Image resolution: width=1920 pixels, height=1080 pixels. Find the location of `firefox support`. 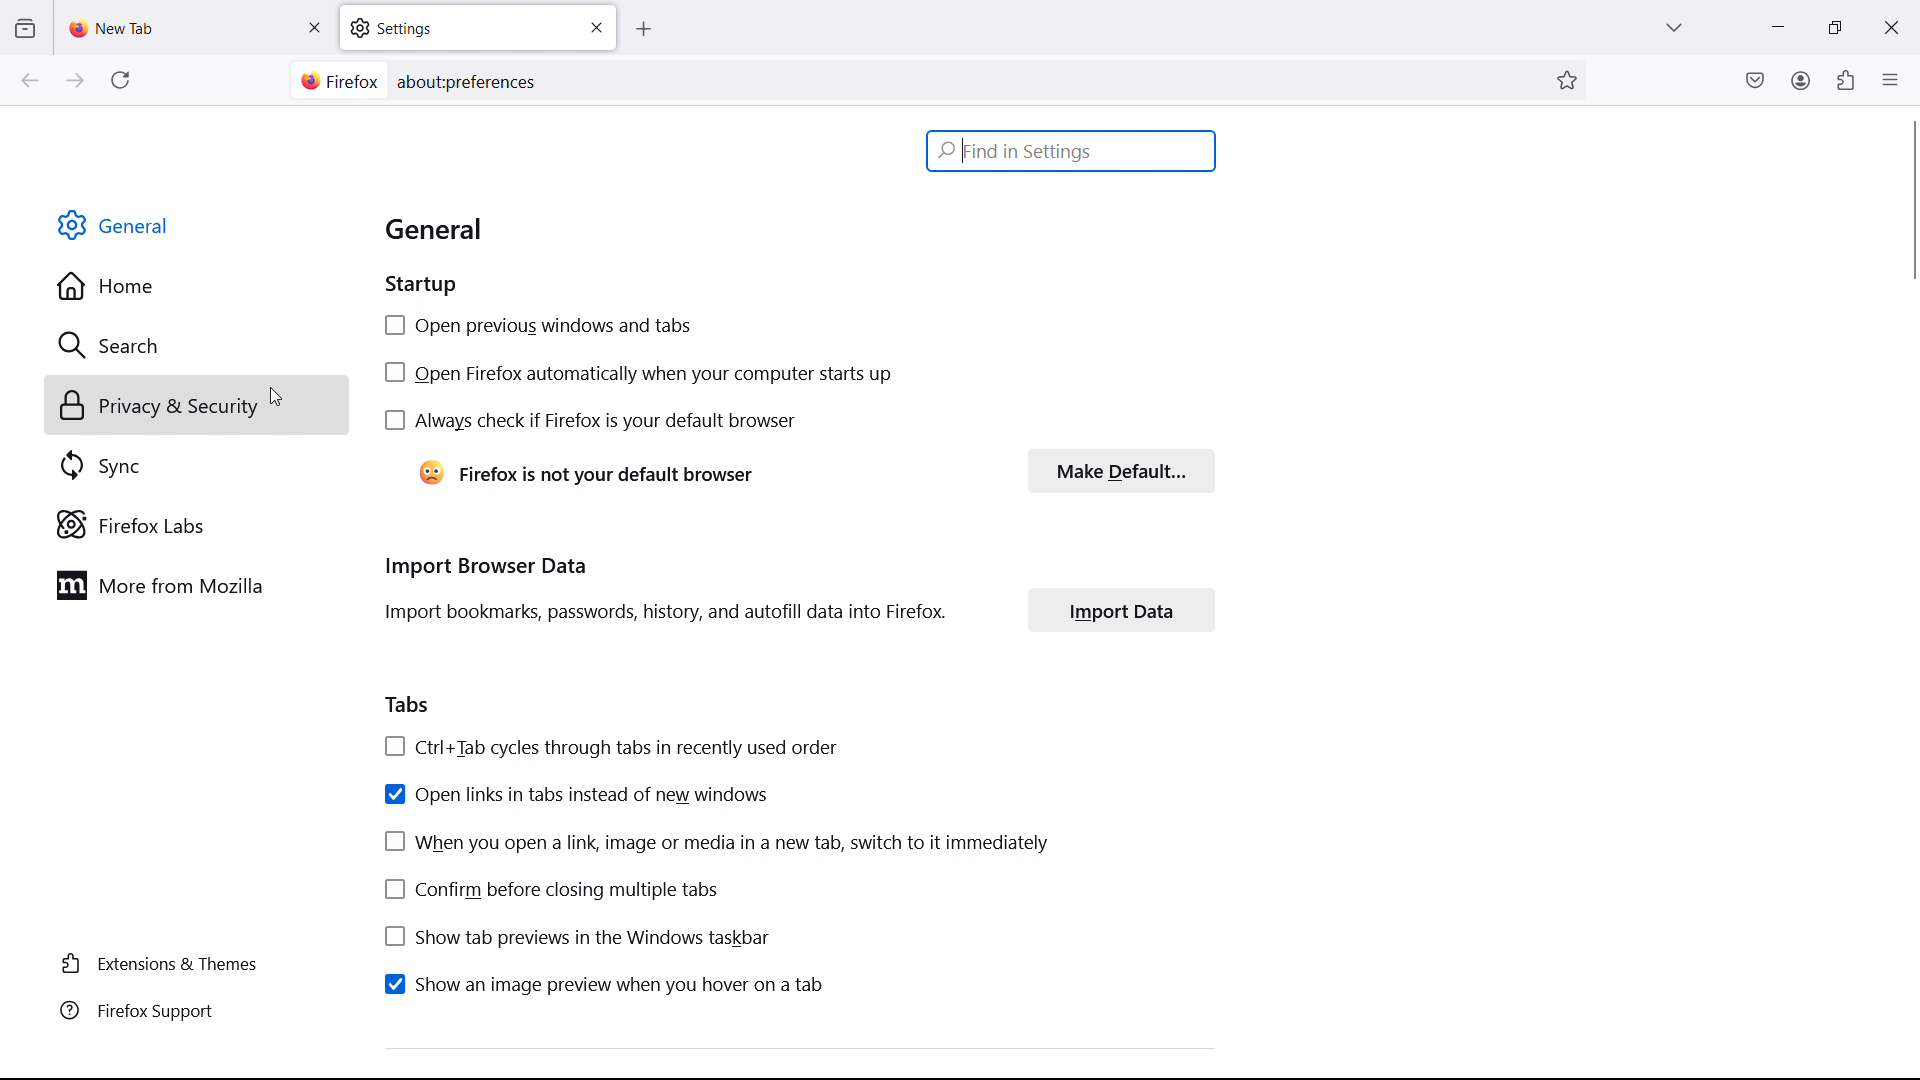

firefox support is located at coordinates (164, 1012).